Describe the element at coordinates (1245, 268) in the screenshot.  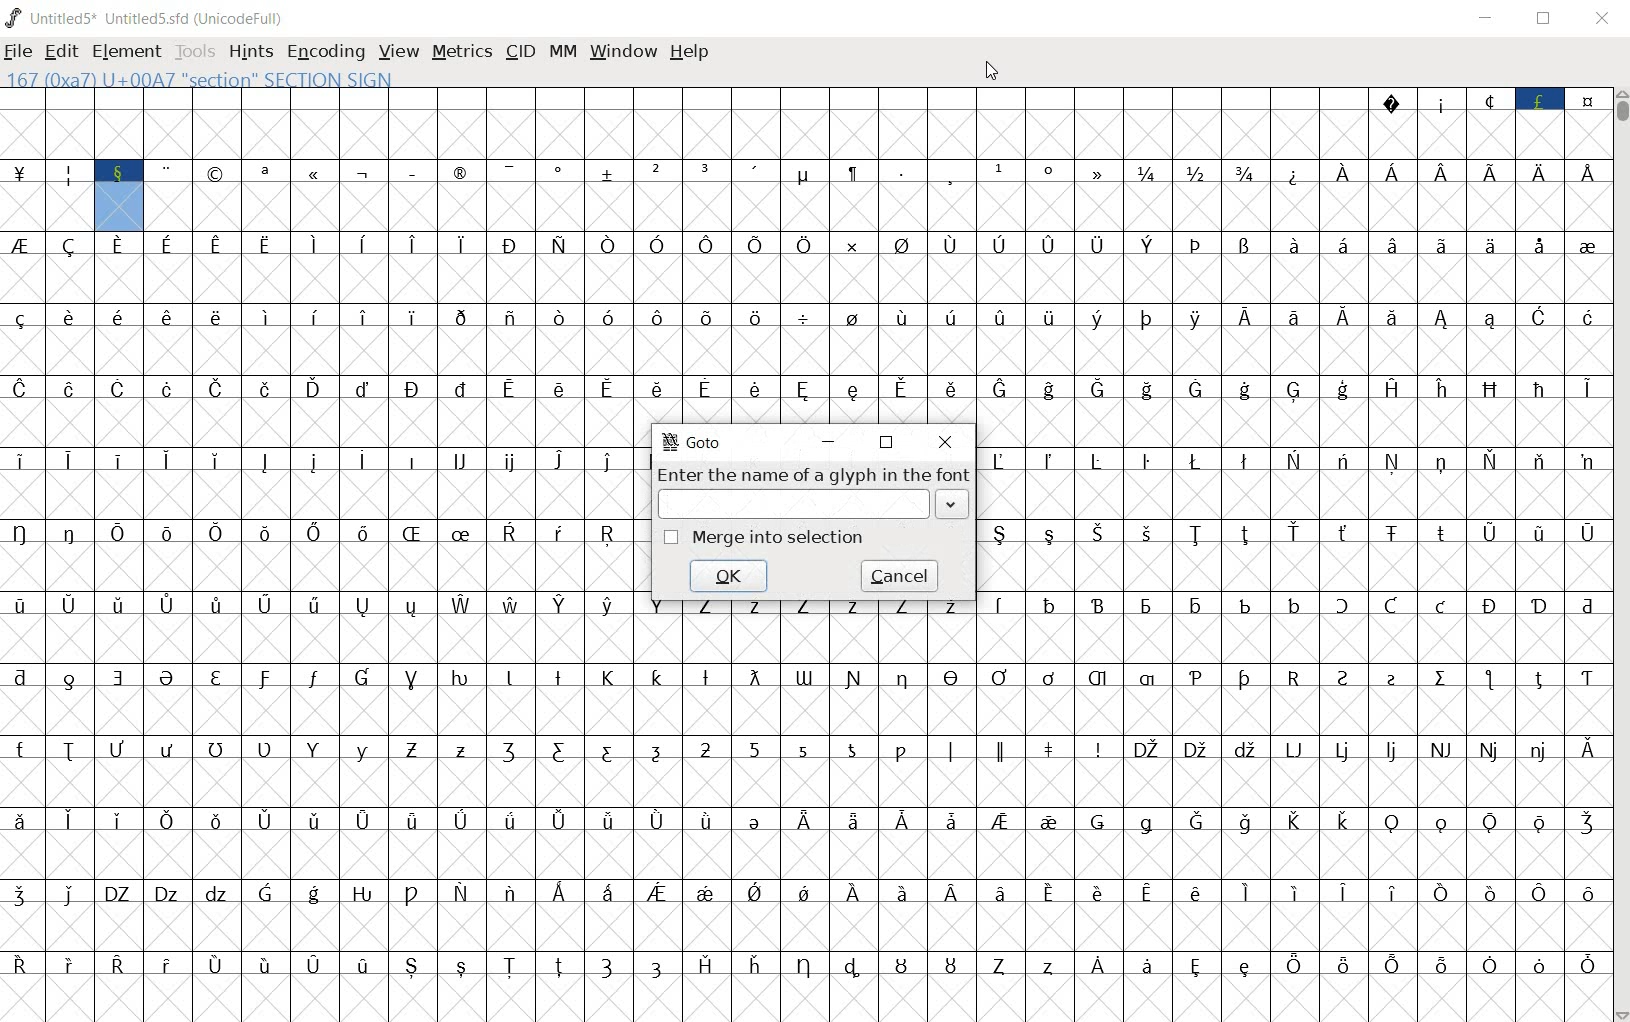
I see `accented characters` at that location.